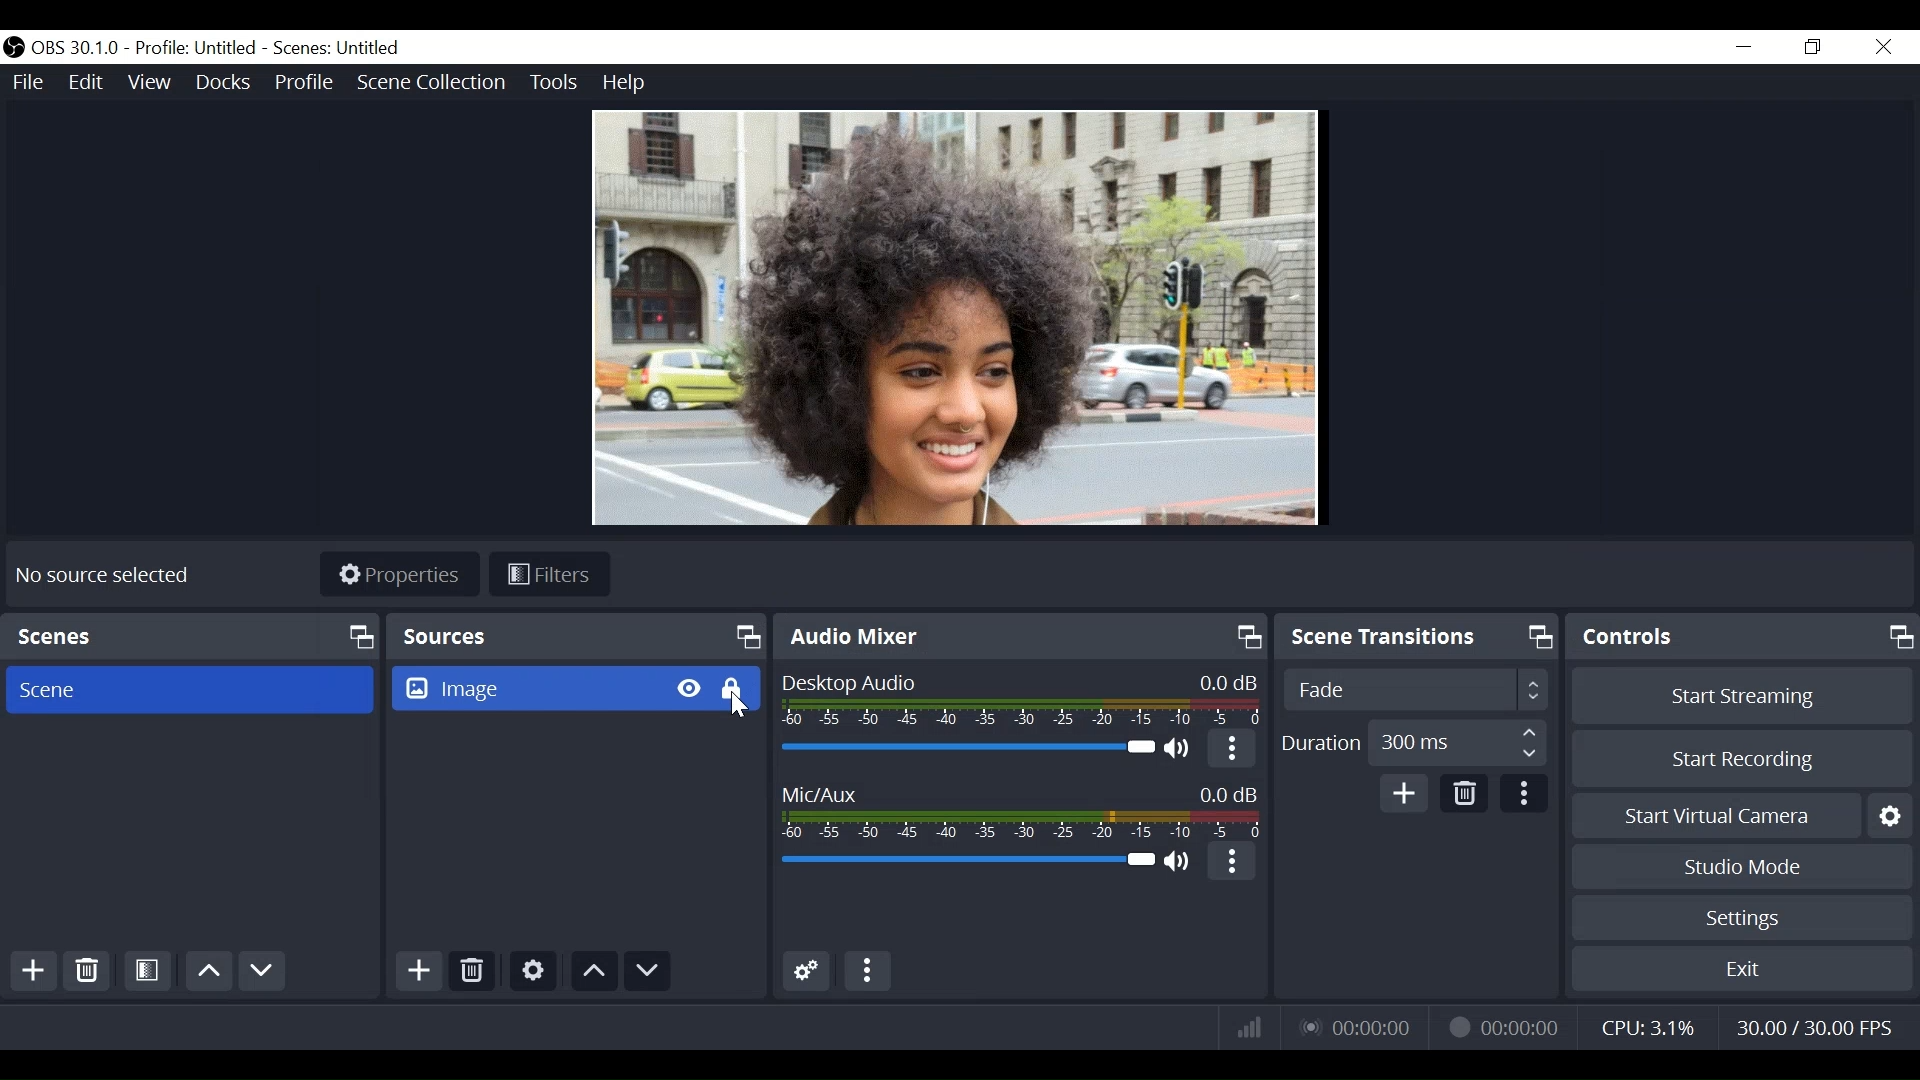 This screenshot has width=1920, height=1080. I want to click on Image, so click(526, 690).